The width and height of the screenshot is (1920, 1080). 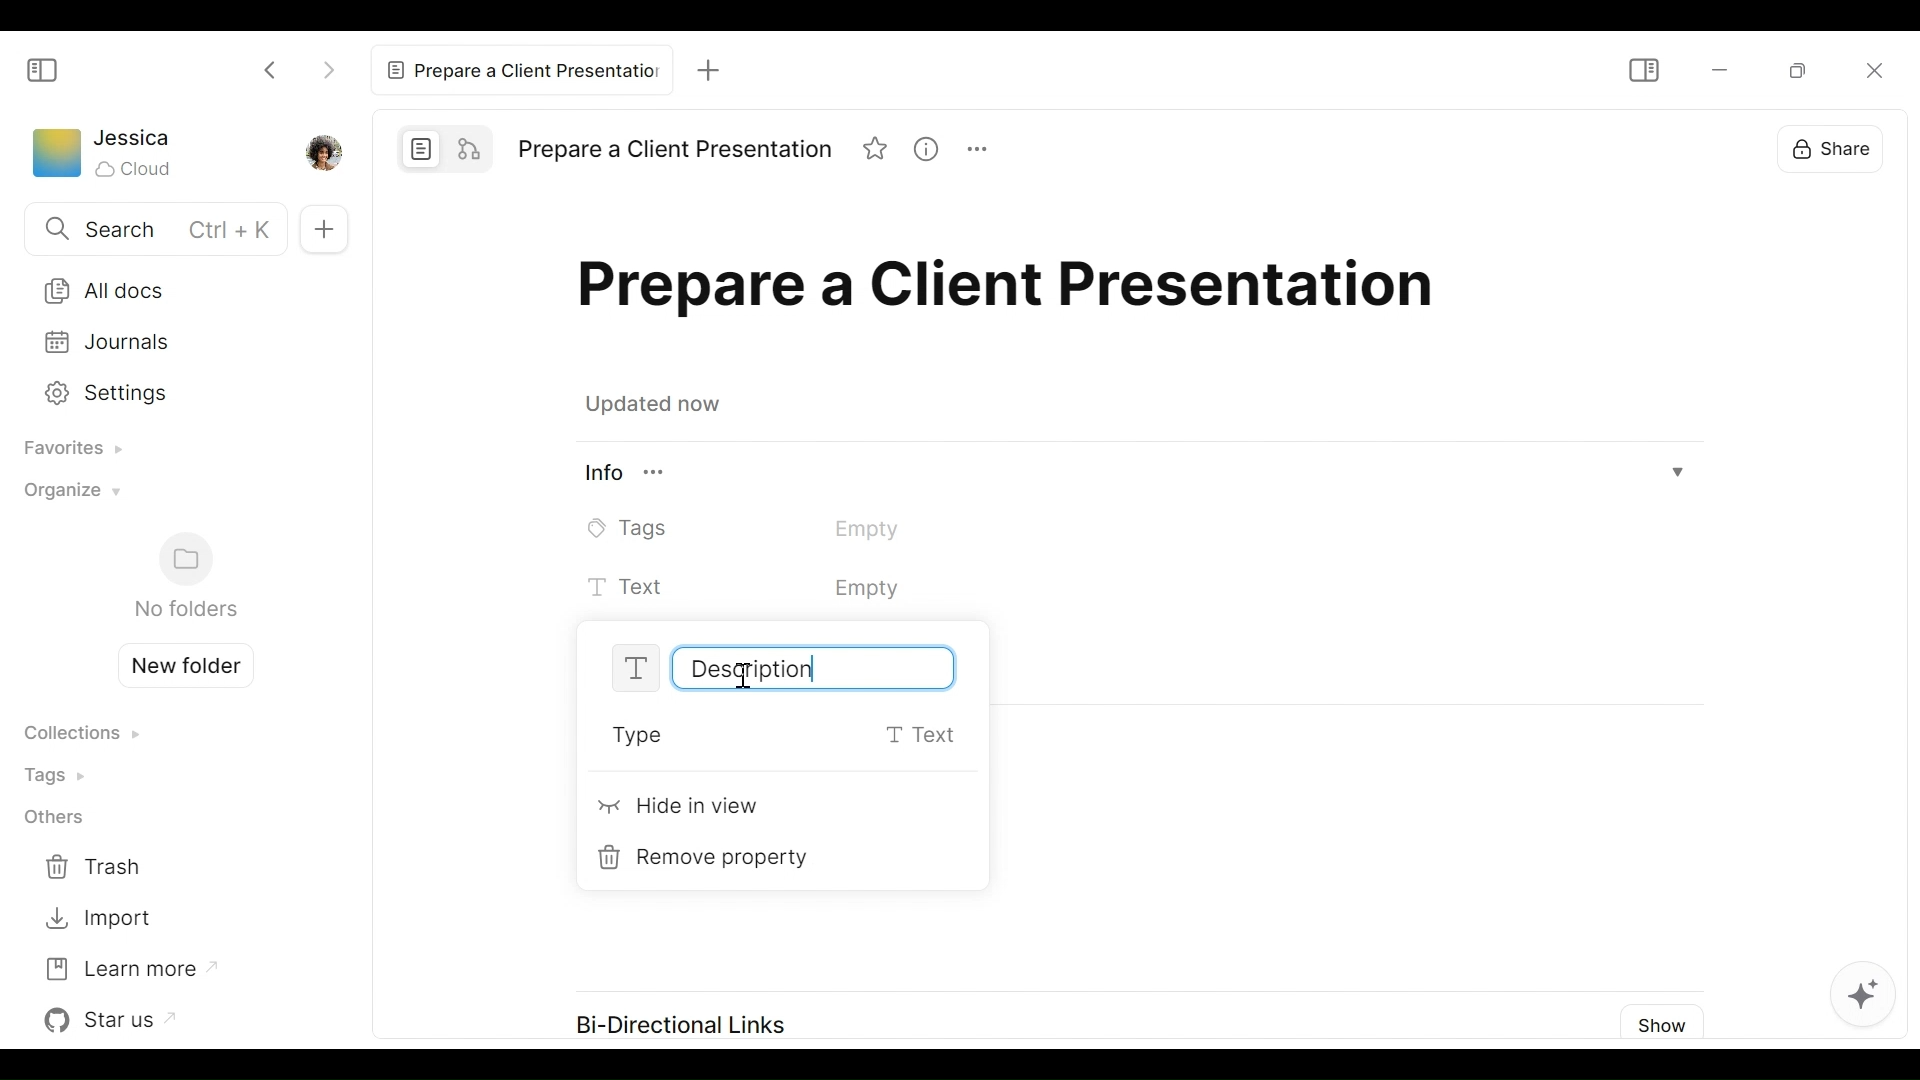 I want to click on Current tab, so click(x=521, y=68).